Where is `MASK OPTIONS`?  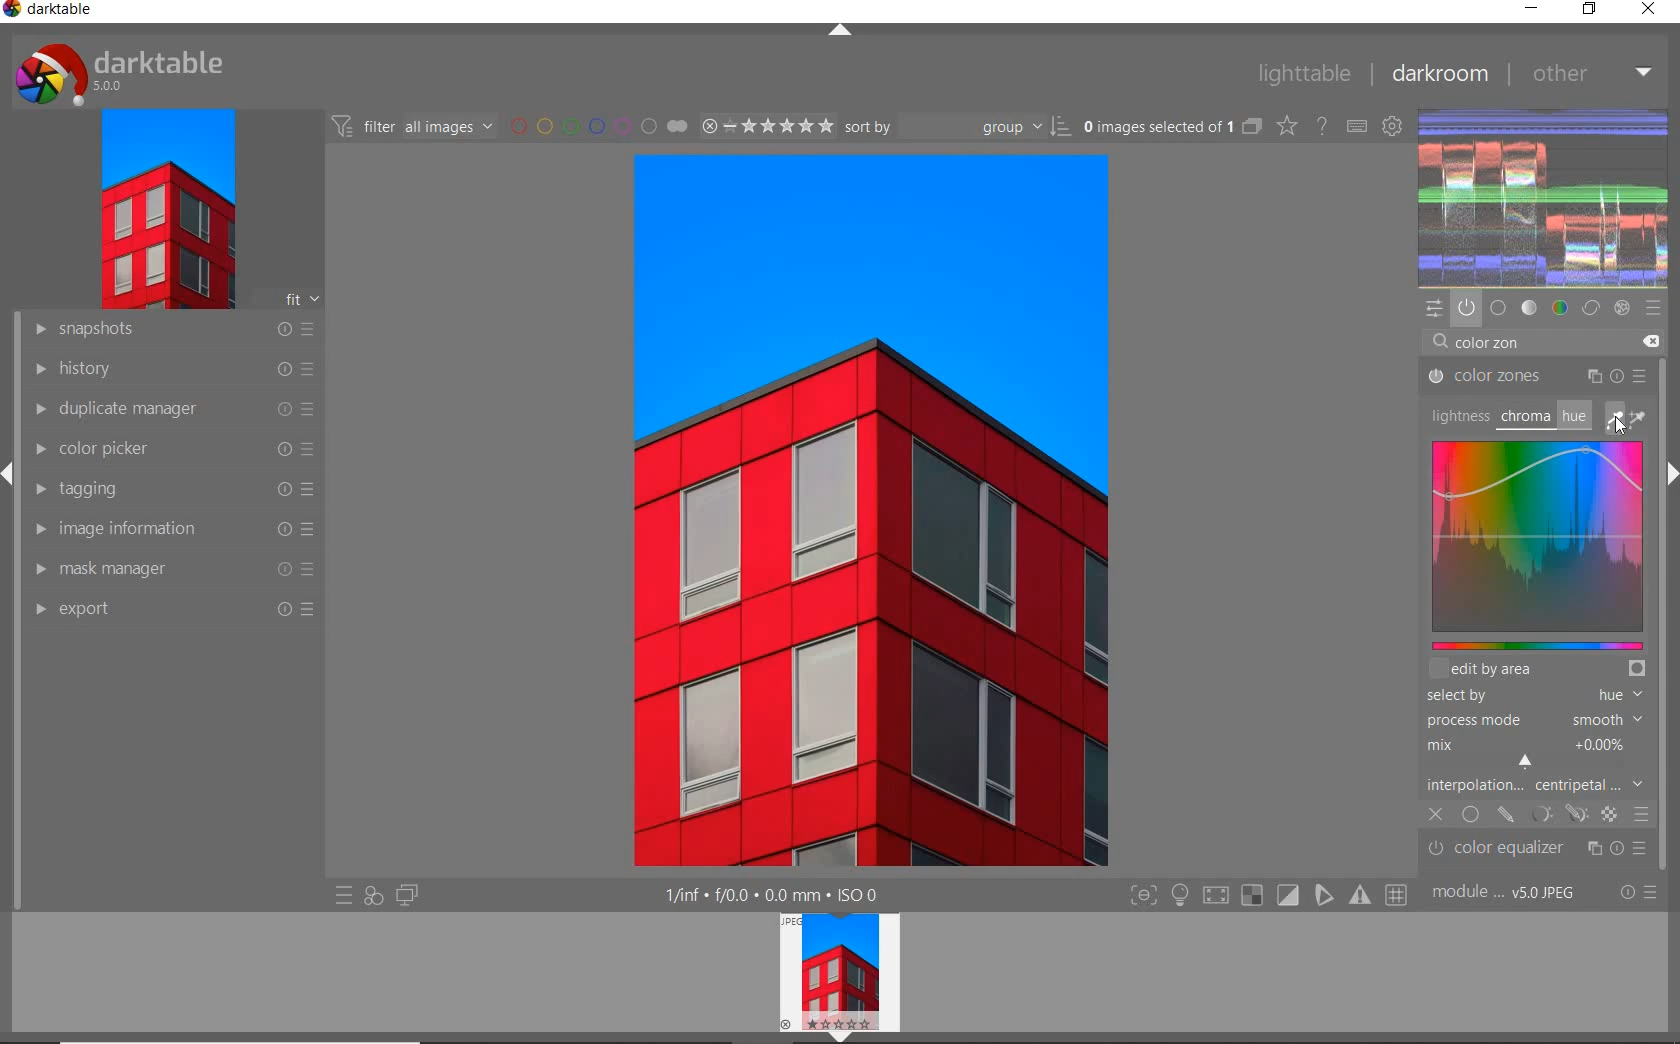 MASK OPTIONS is located at coordinates (1556, 814).